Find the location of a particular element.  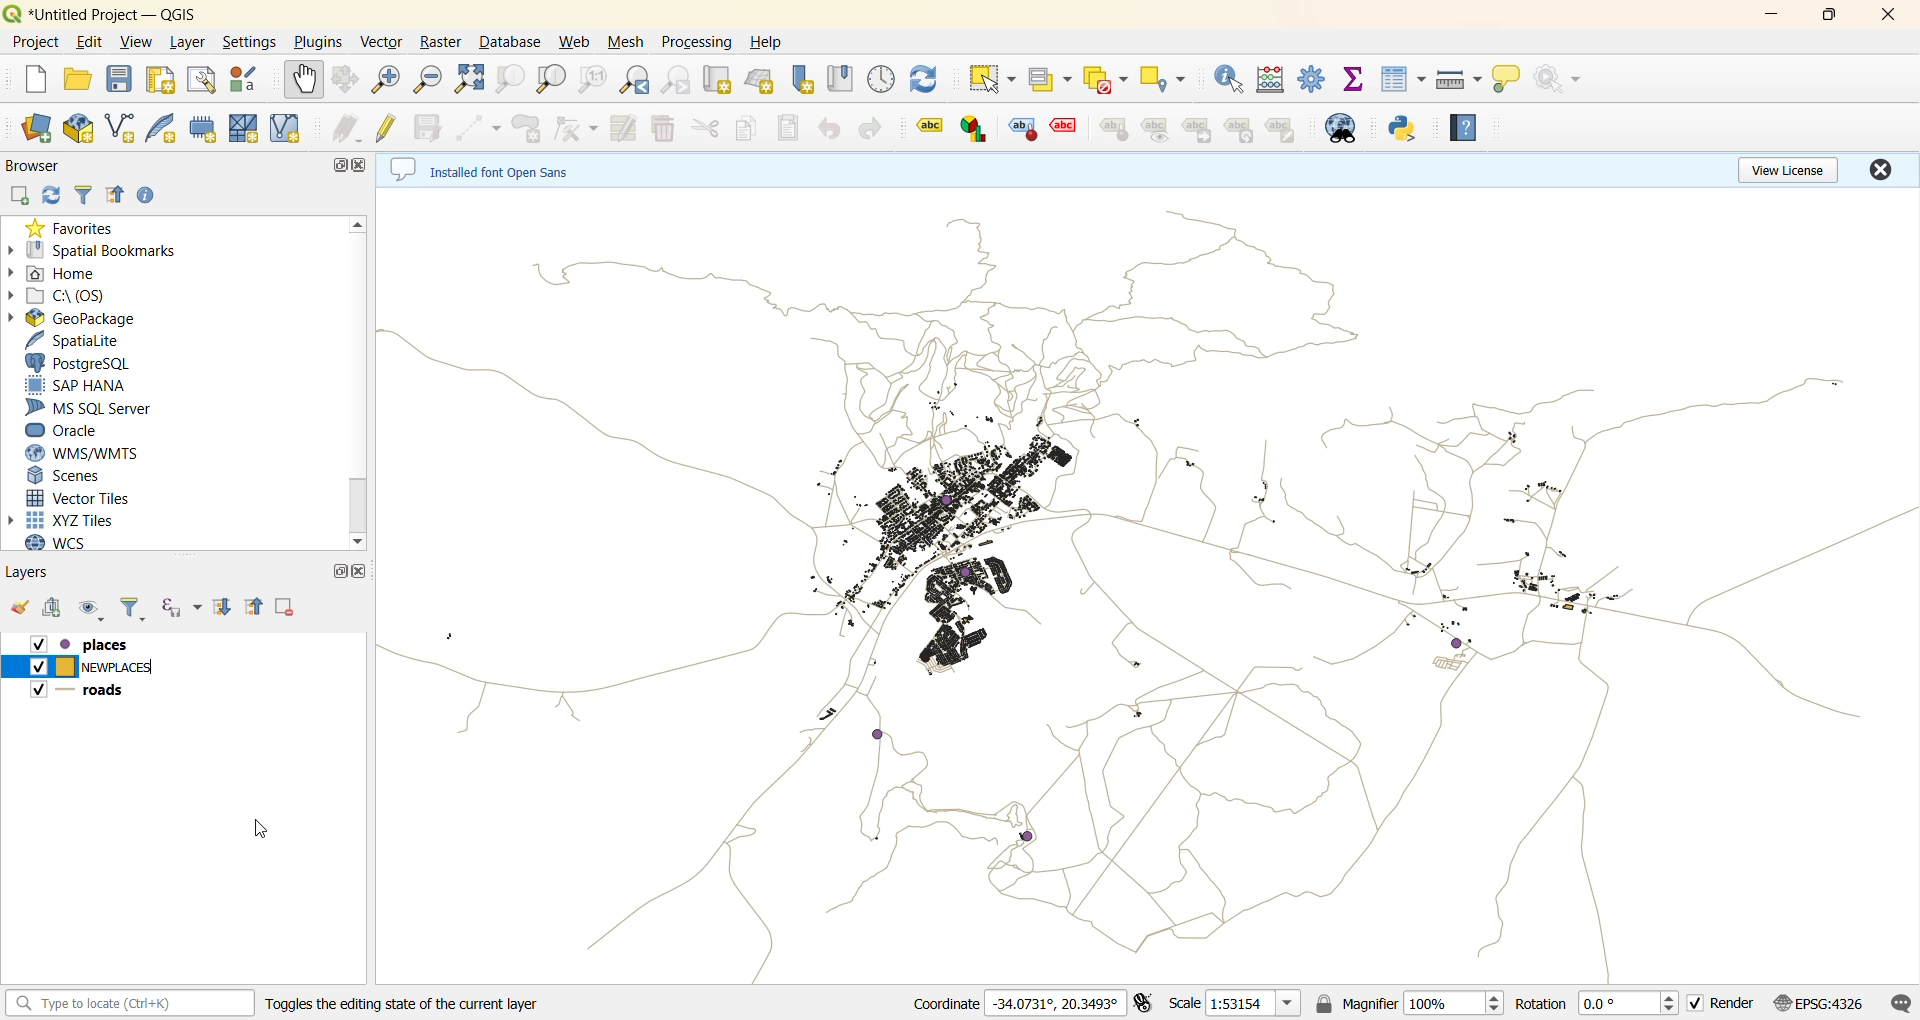

layer is located at coordinates (189, 41).